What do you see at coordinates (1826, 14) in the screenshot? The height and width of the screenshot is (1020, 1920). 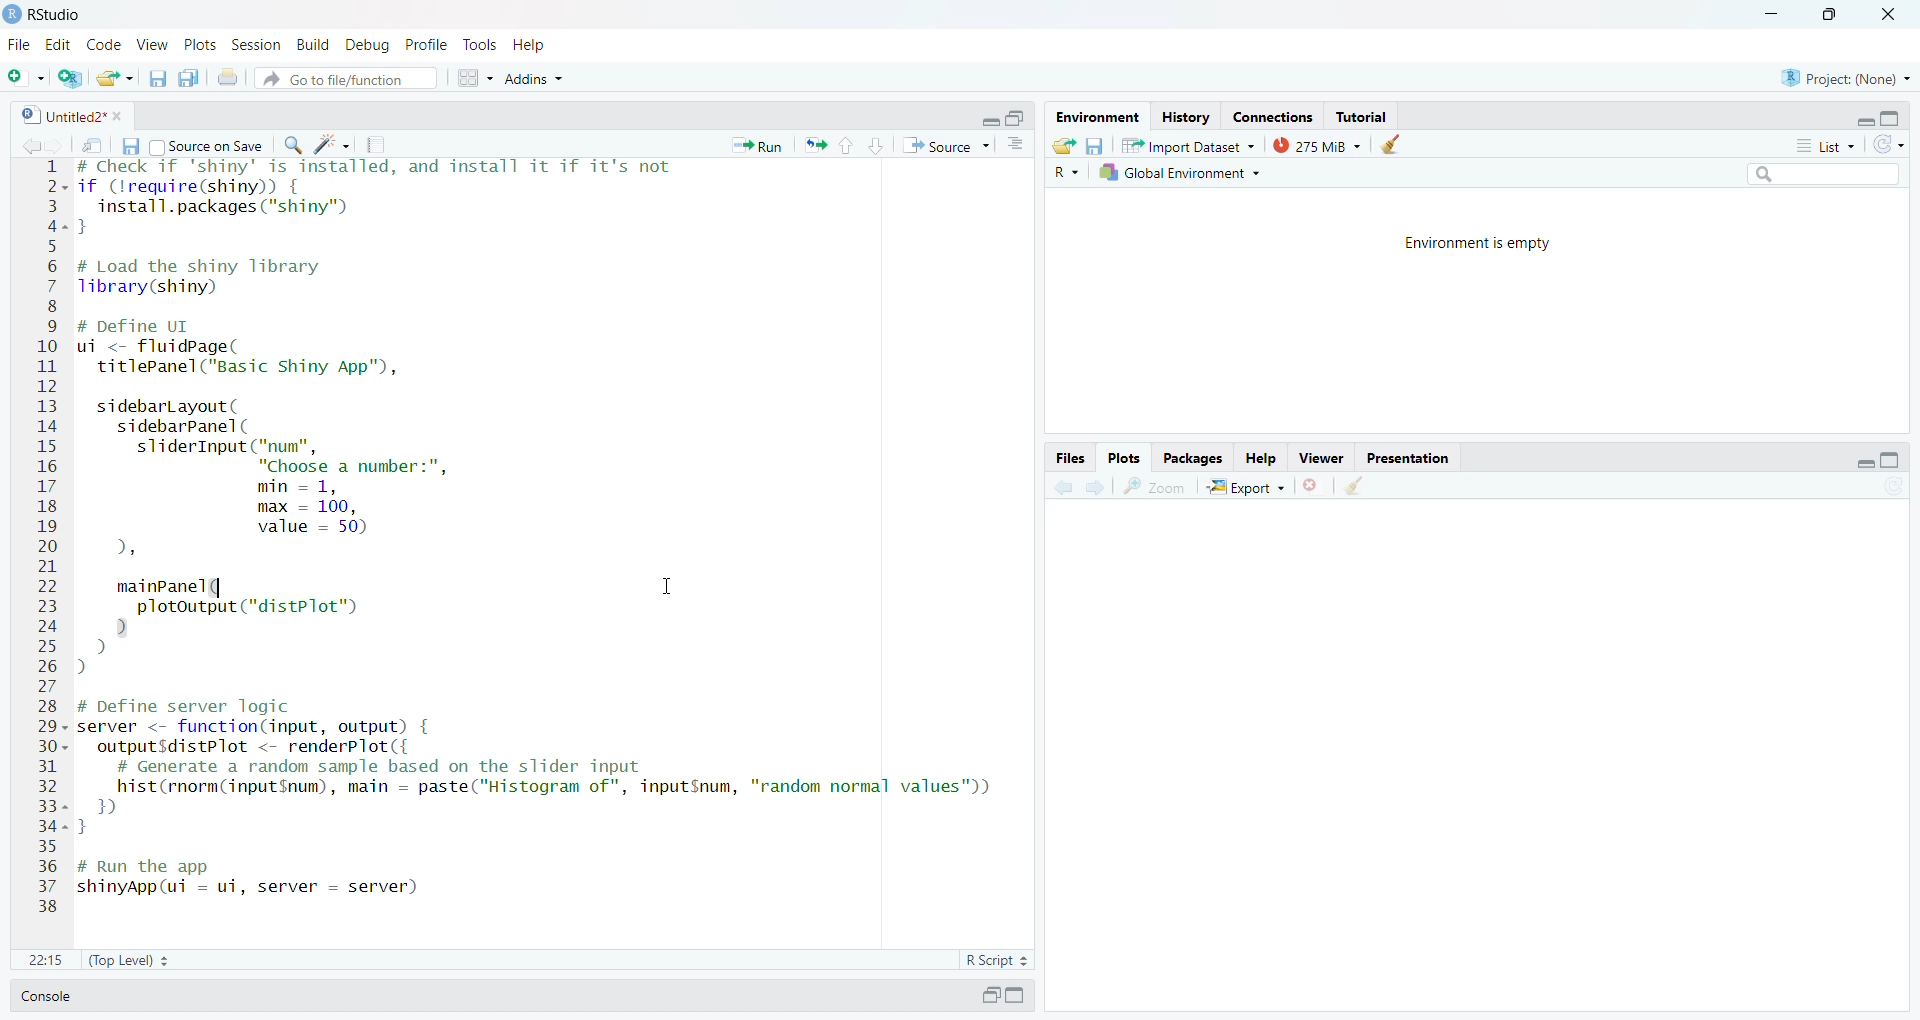 I see `resize` at bounding box center [1826, 14].